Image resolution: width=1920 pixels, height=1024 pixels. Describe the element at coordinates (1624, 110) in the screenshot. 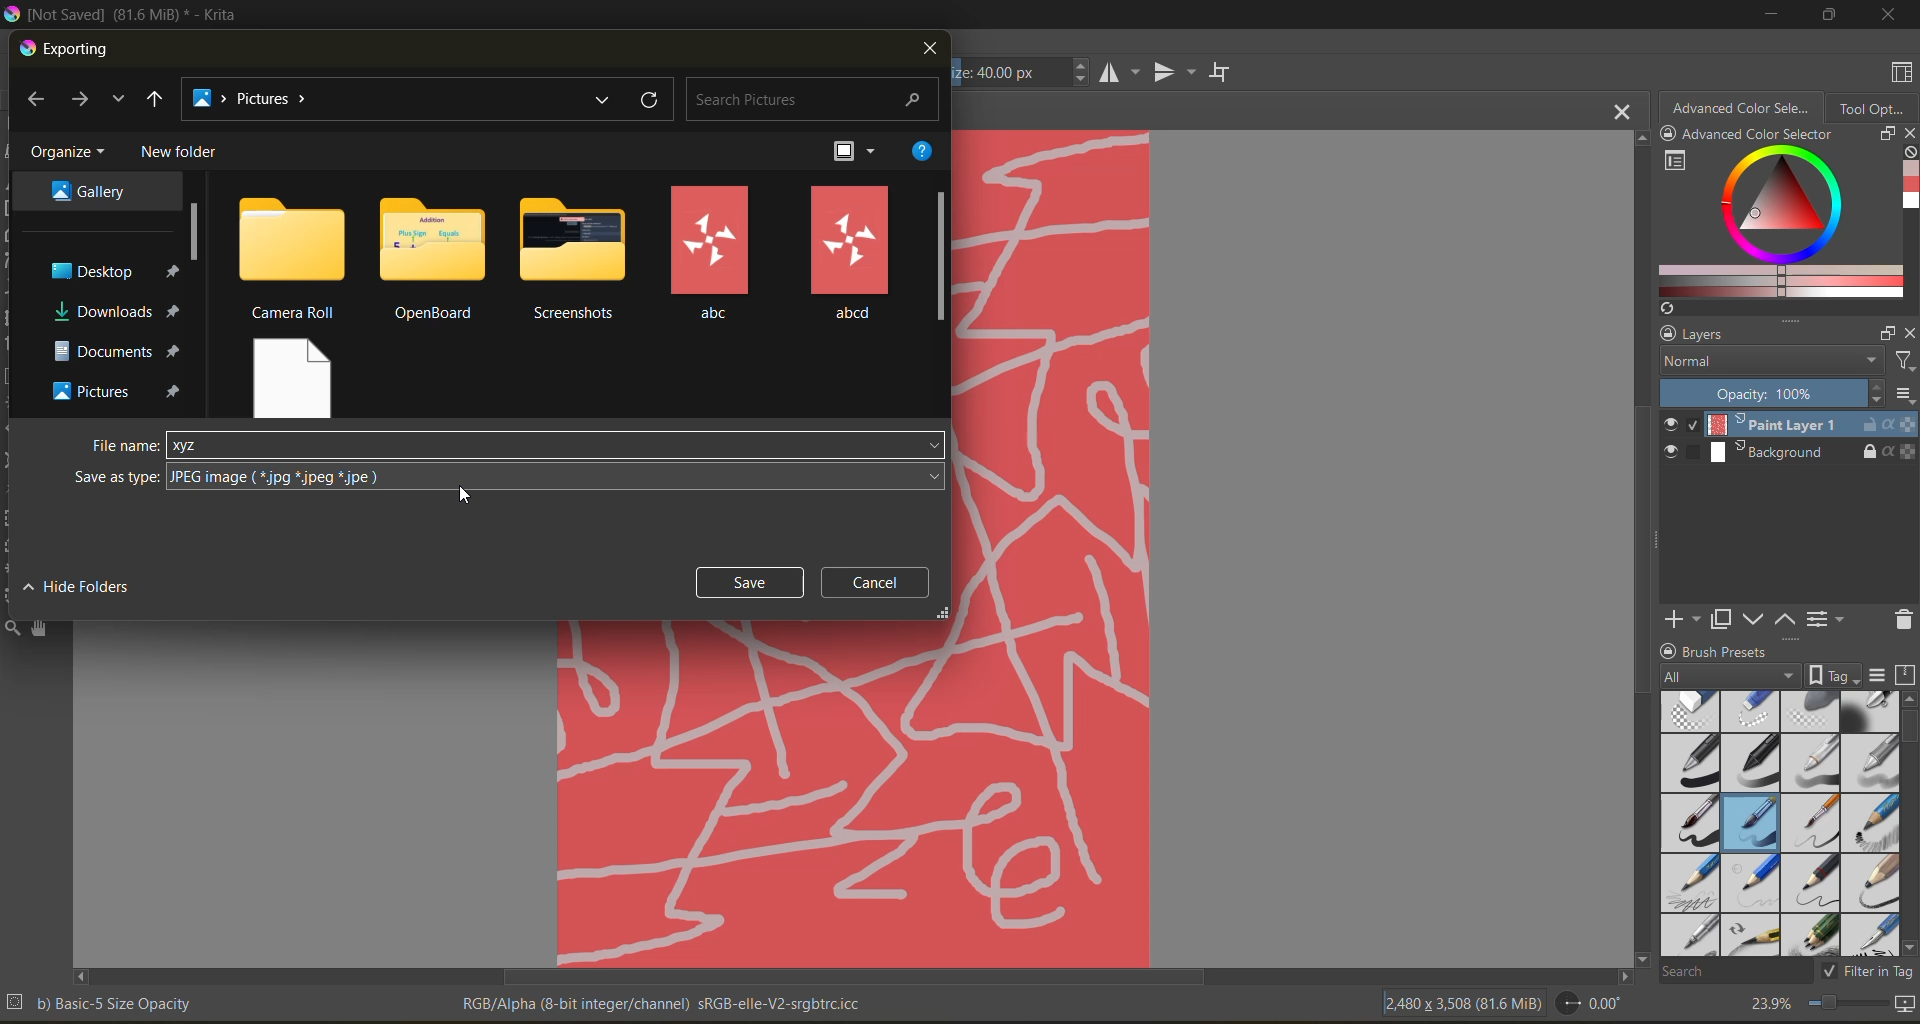

I see `close tab` at that location.